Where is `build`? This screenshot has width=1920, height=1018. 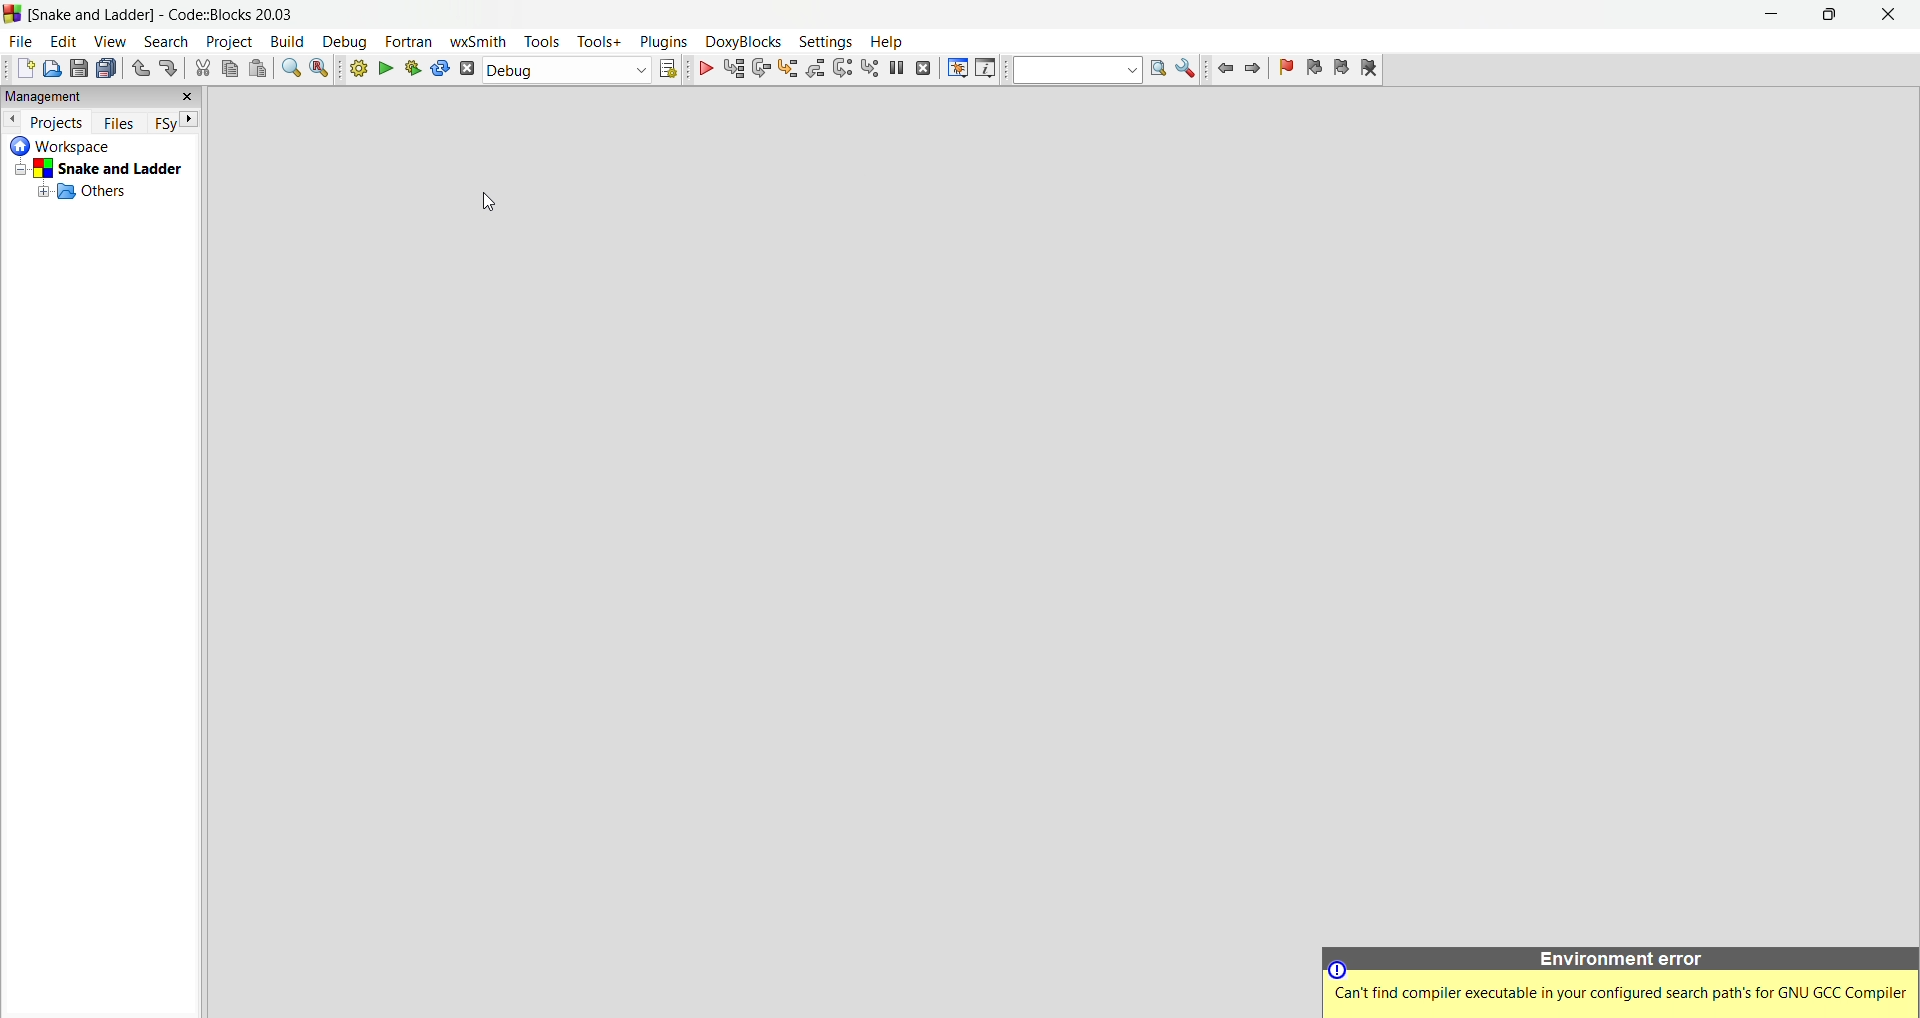
build is located at coordinates (358, 71).